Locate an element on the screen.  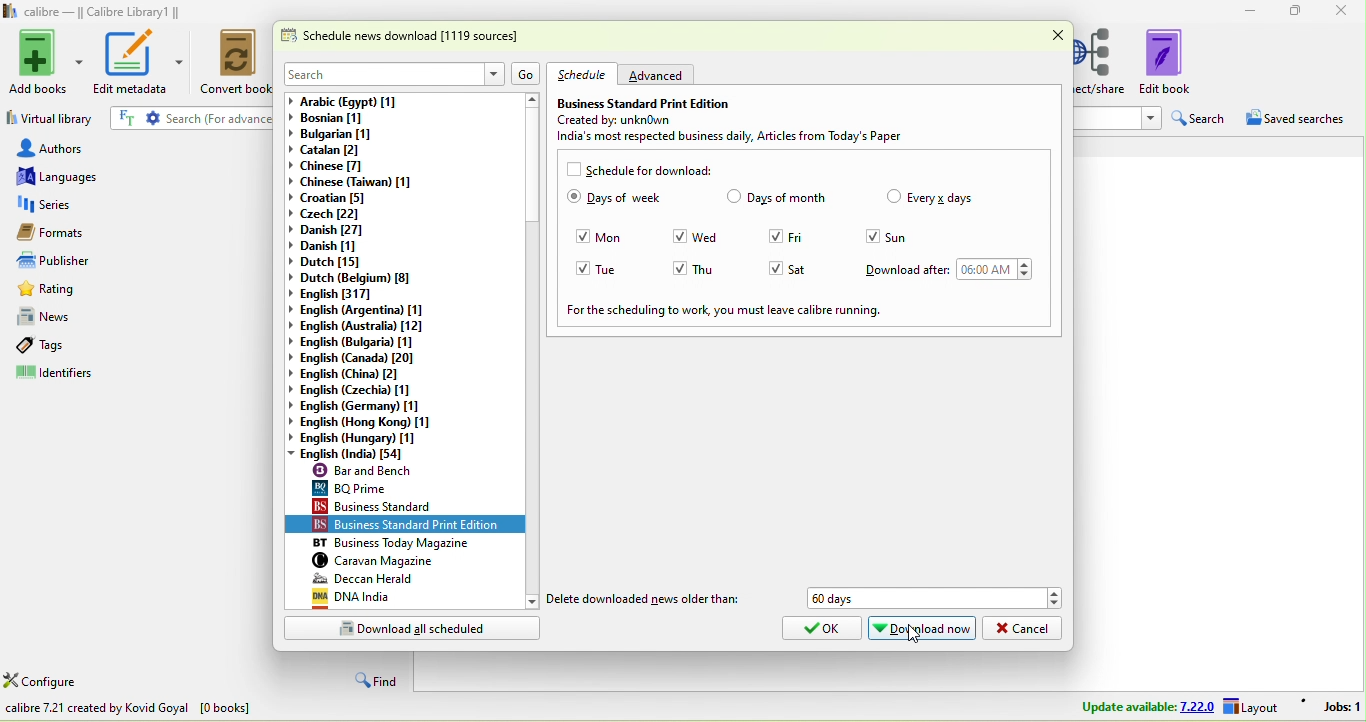
Checkbox is located at coordinates (582, 237).